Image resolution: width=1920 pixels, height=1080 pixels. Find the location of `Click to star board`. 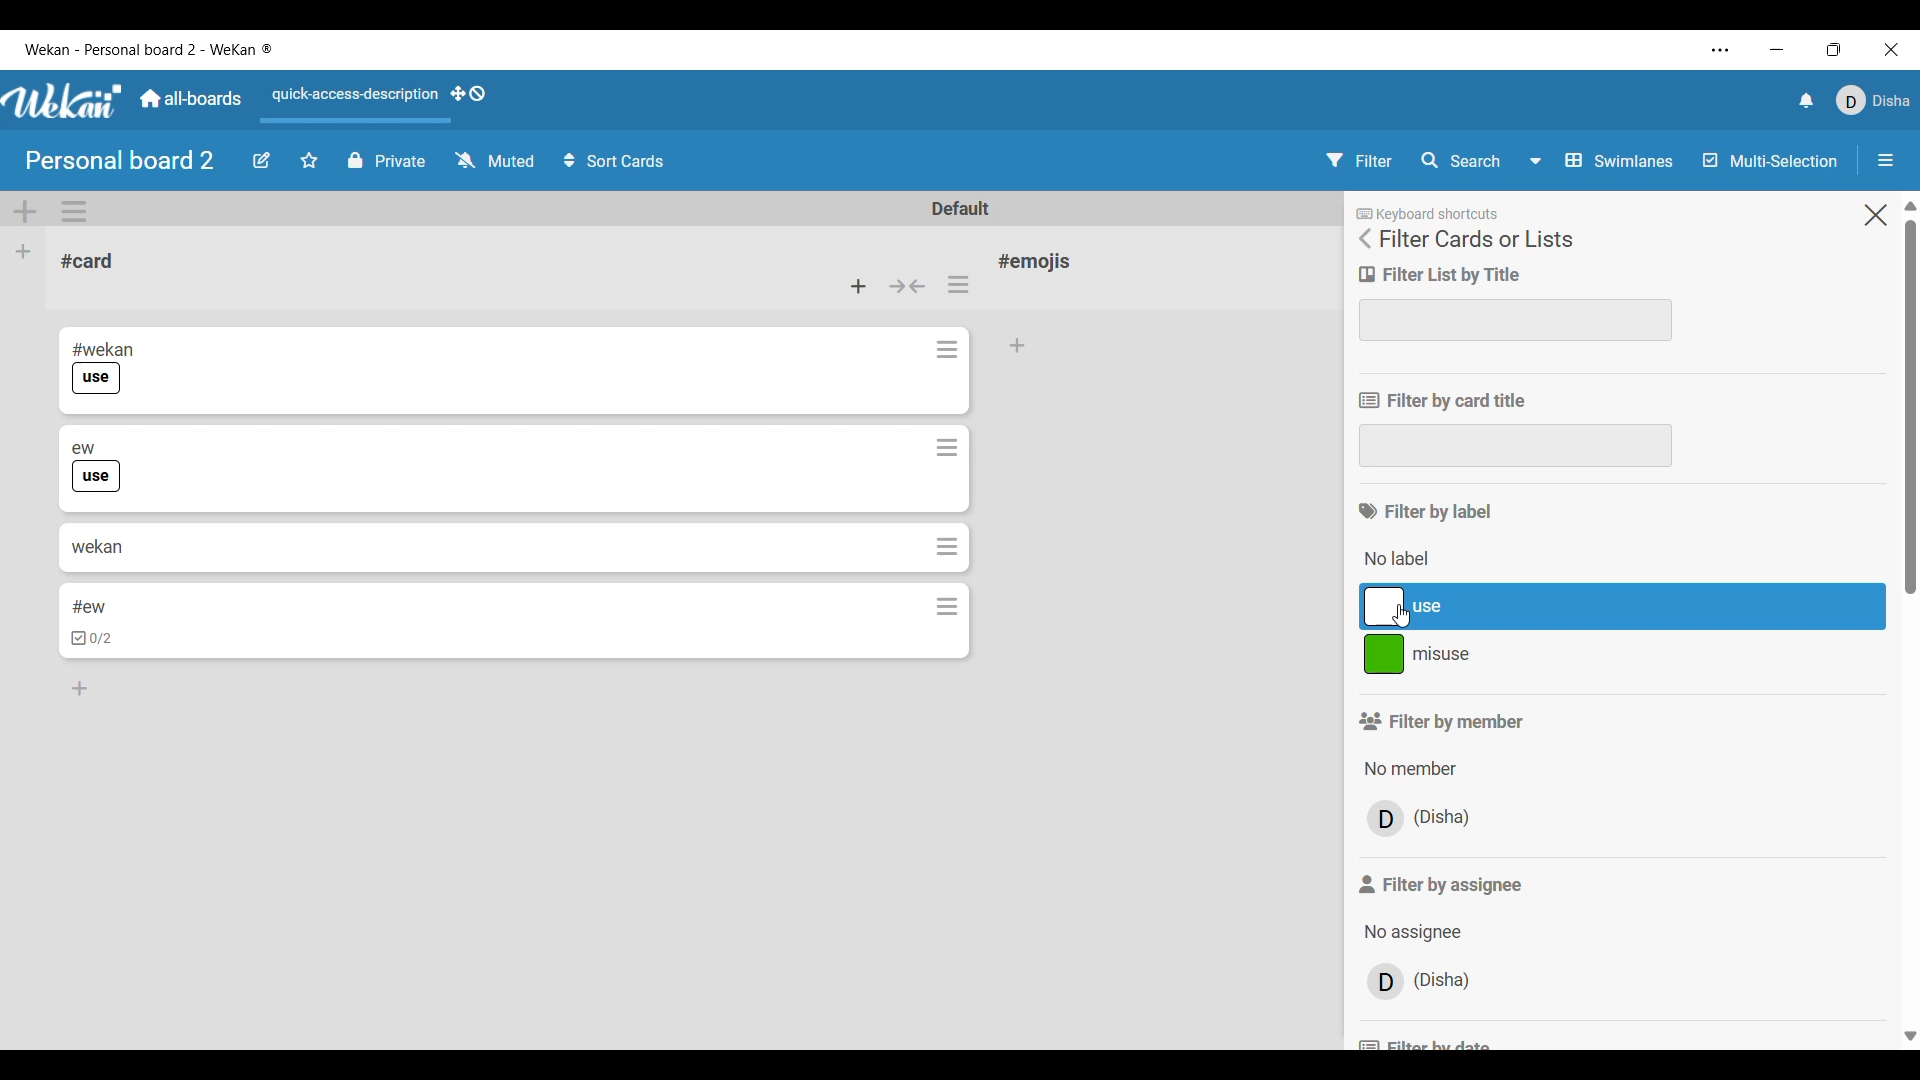

Click to star board is located at coordinates (309, 161).